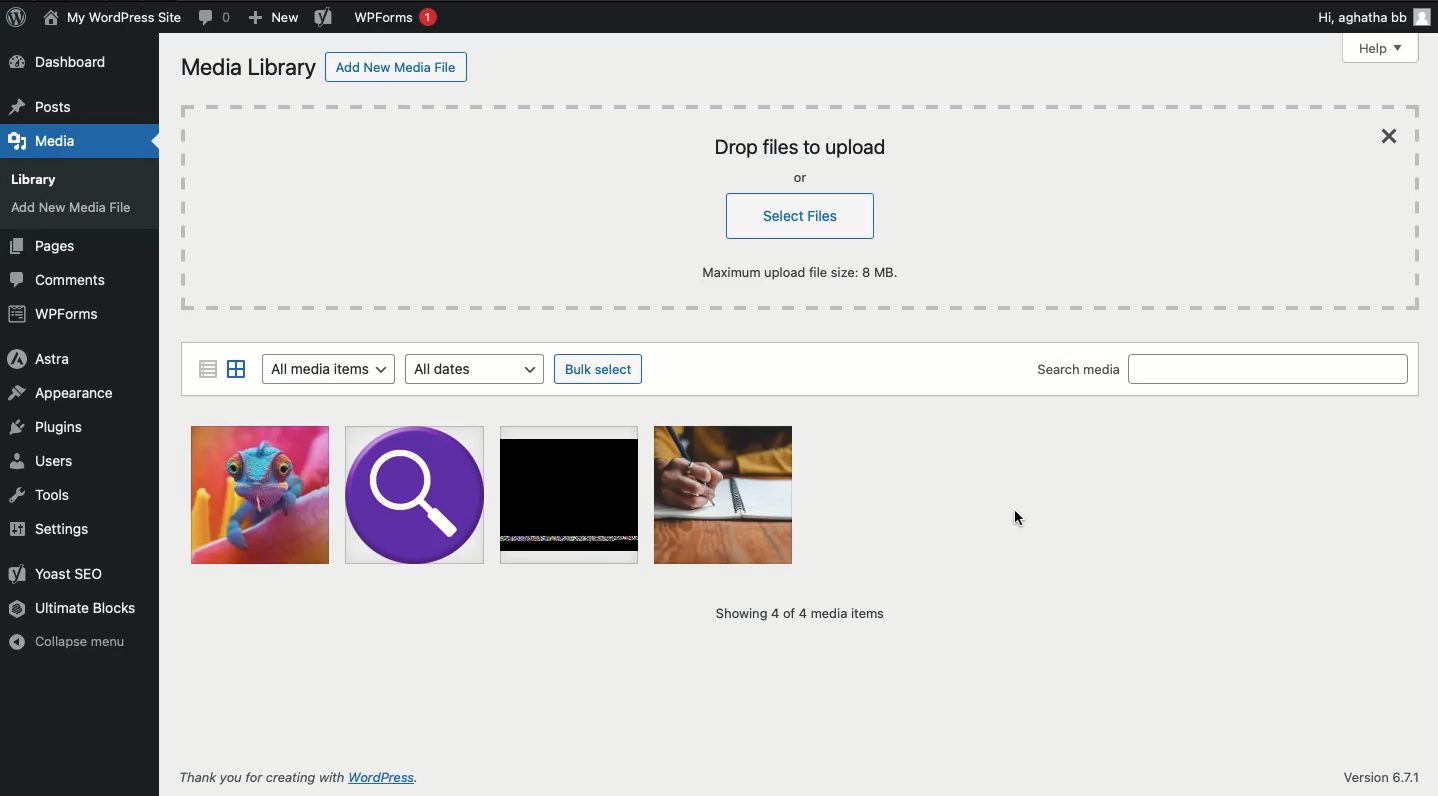 Image resolution: width=1438 pixels, height=796 pixels. Describe the element at coordinates (60, 572) in the screenshot. I see `Yoast SEO` at that location.